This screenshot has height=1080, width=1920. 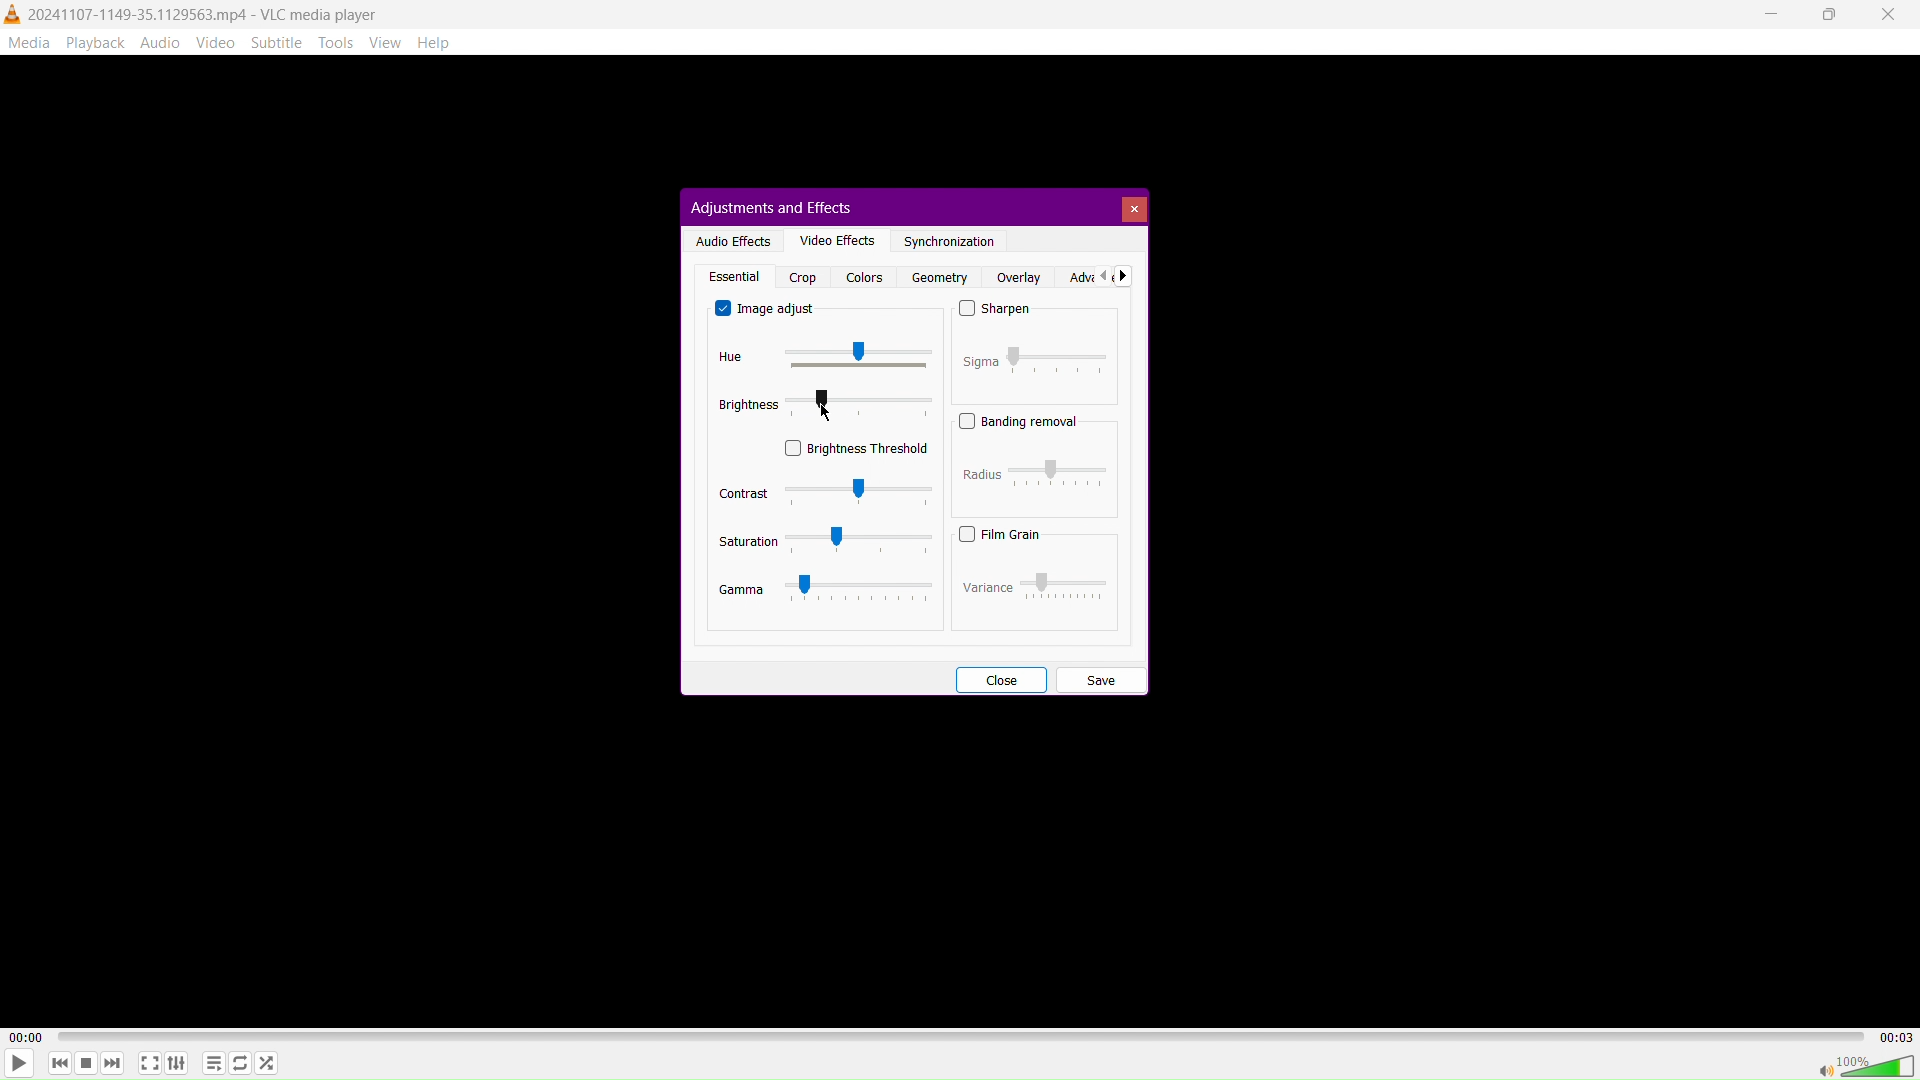 What do you see at coordinates (1035, 358) in the screenshot?
I see `Sigma` at bounding box center [1035, 358].